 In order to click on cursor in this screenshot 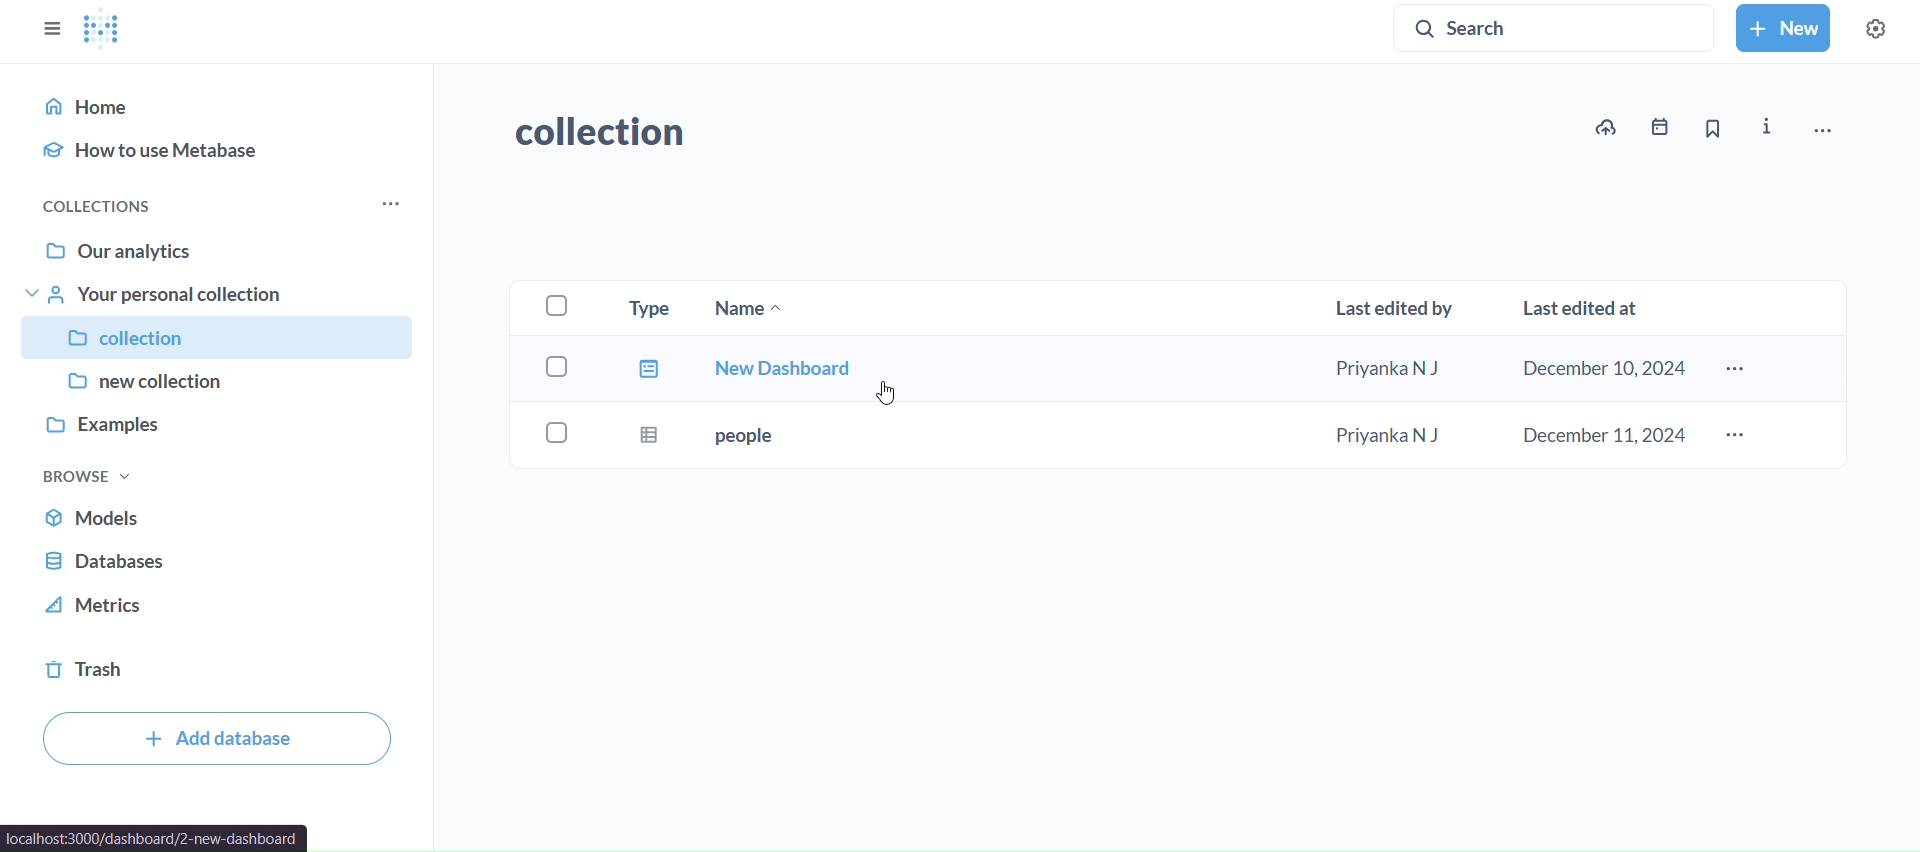, I will do `click(882, 395)`.